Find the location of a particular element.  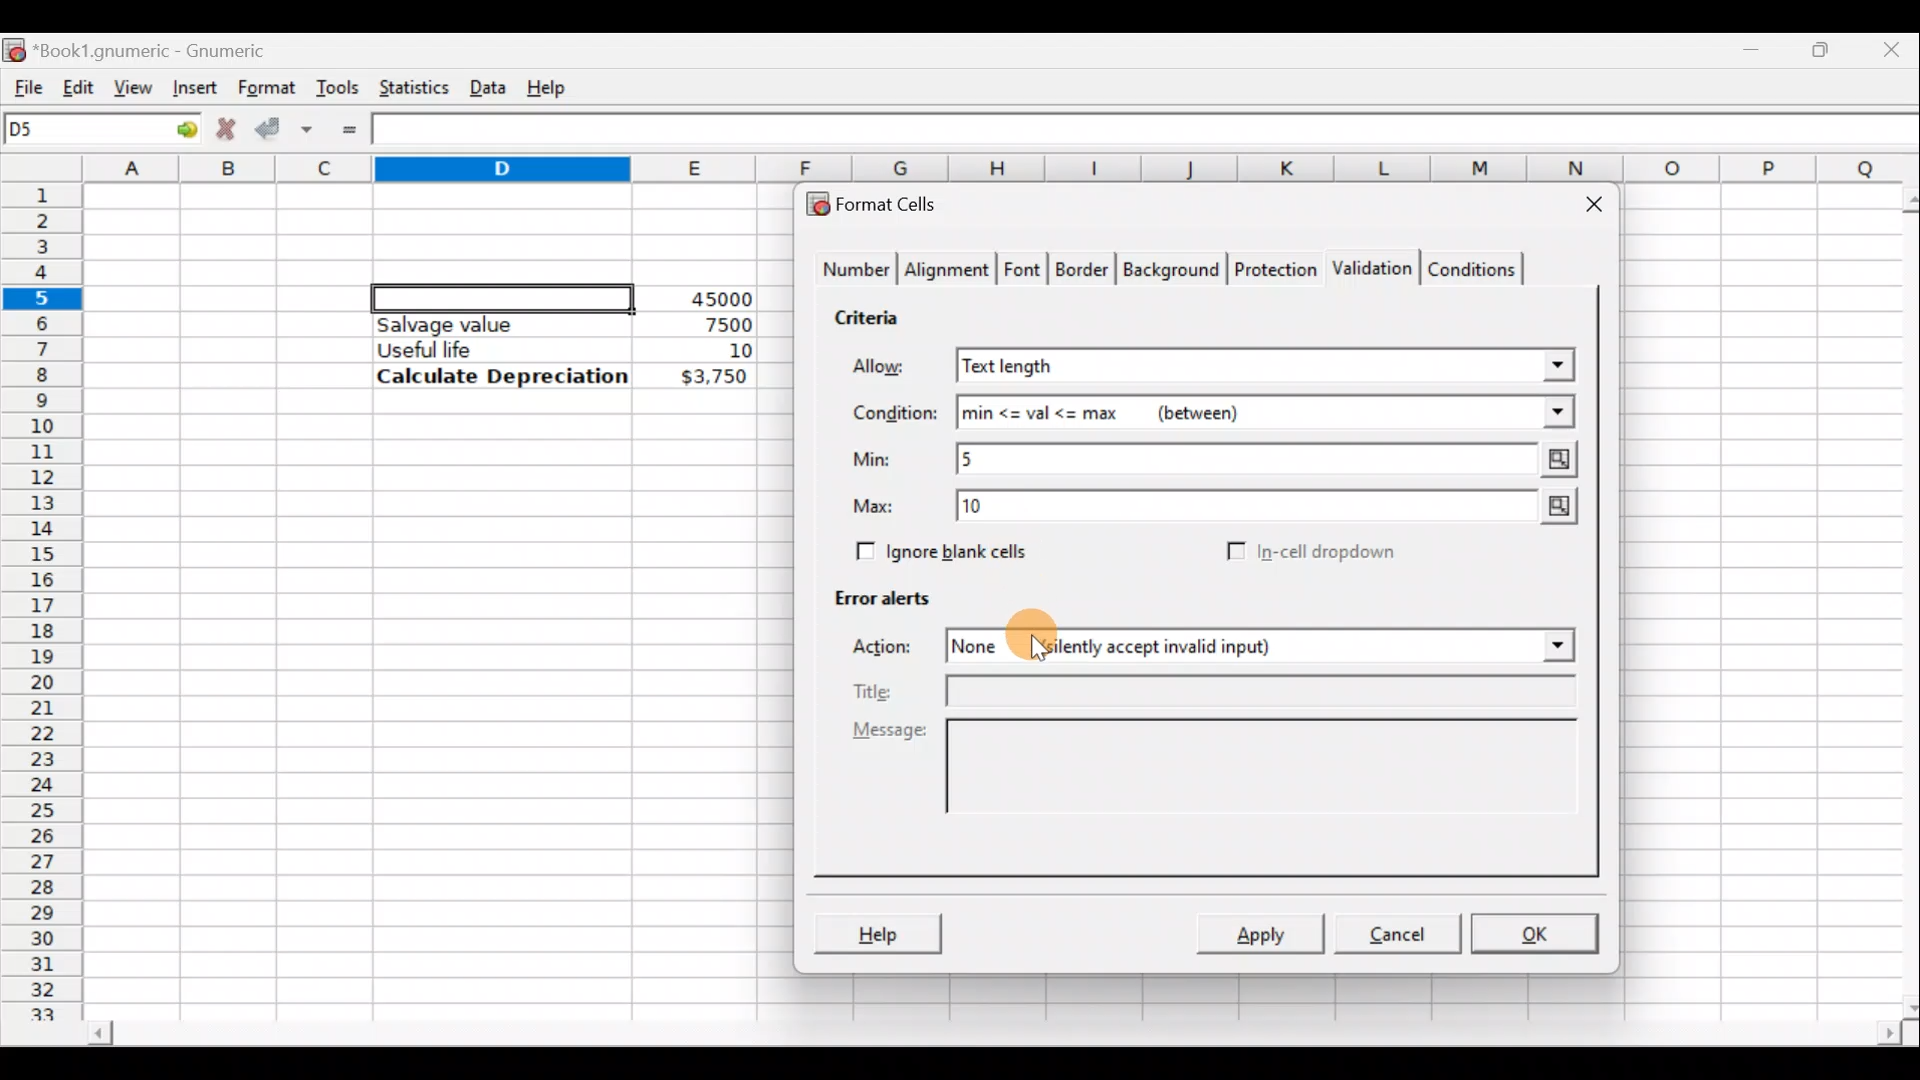

Min is located at coordinates (876, 459).